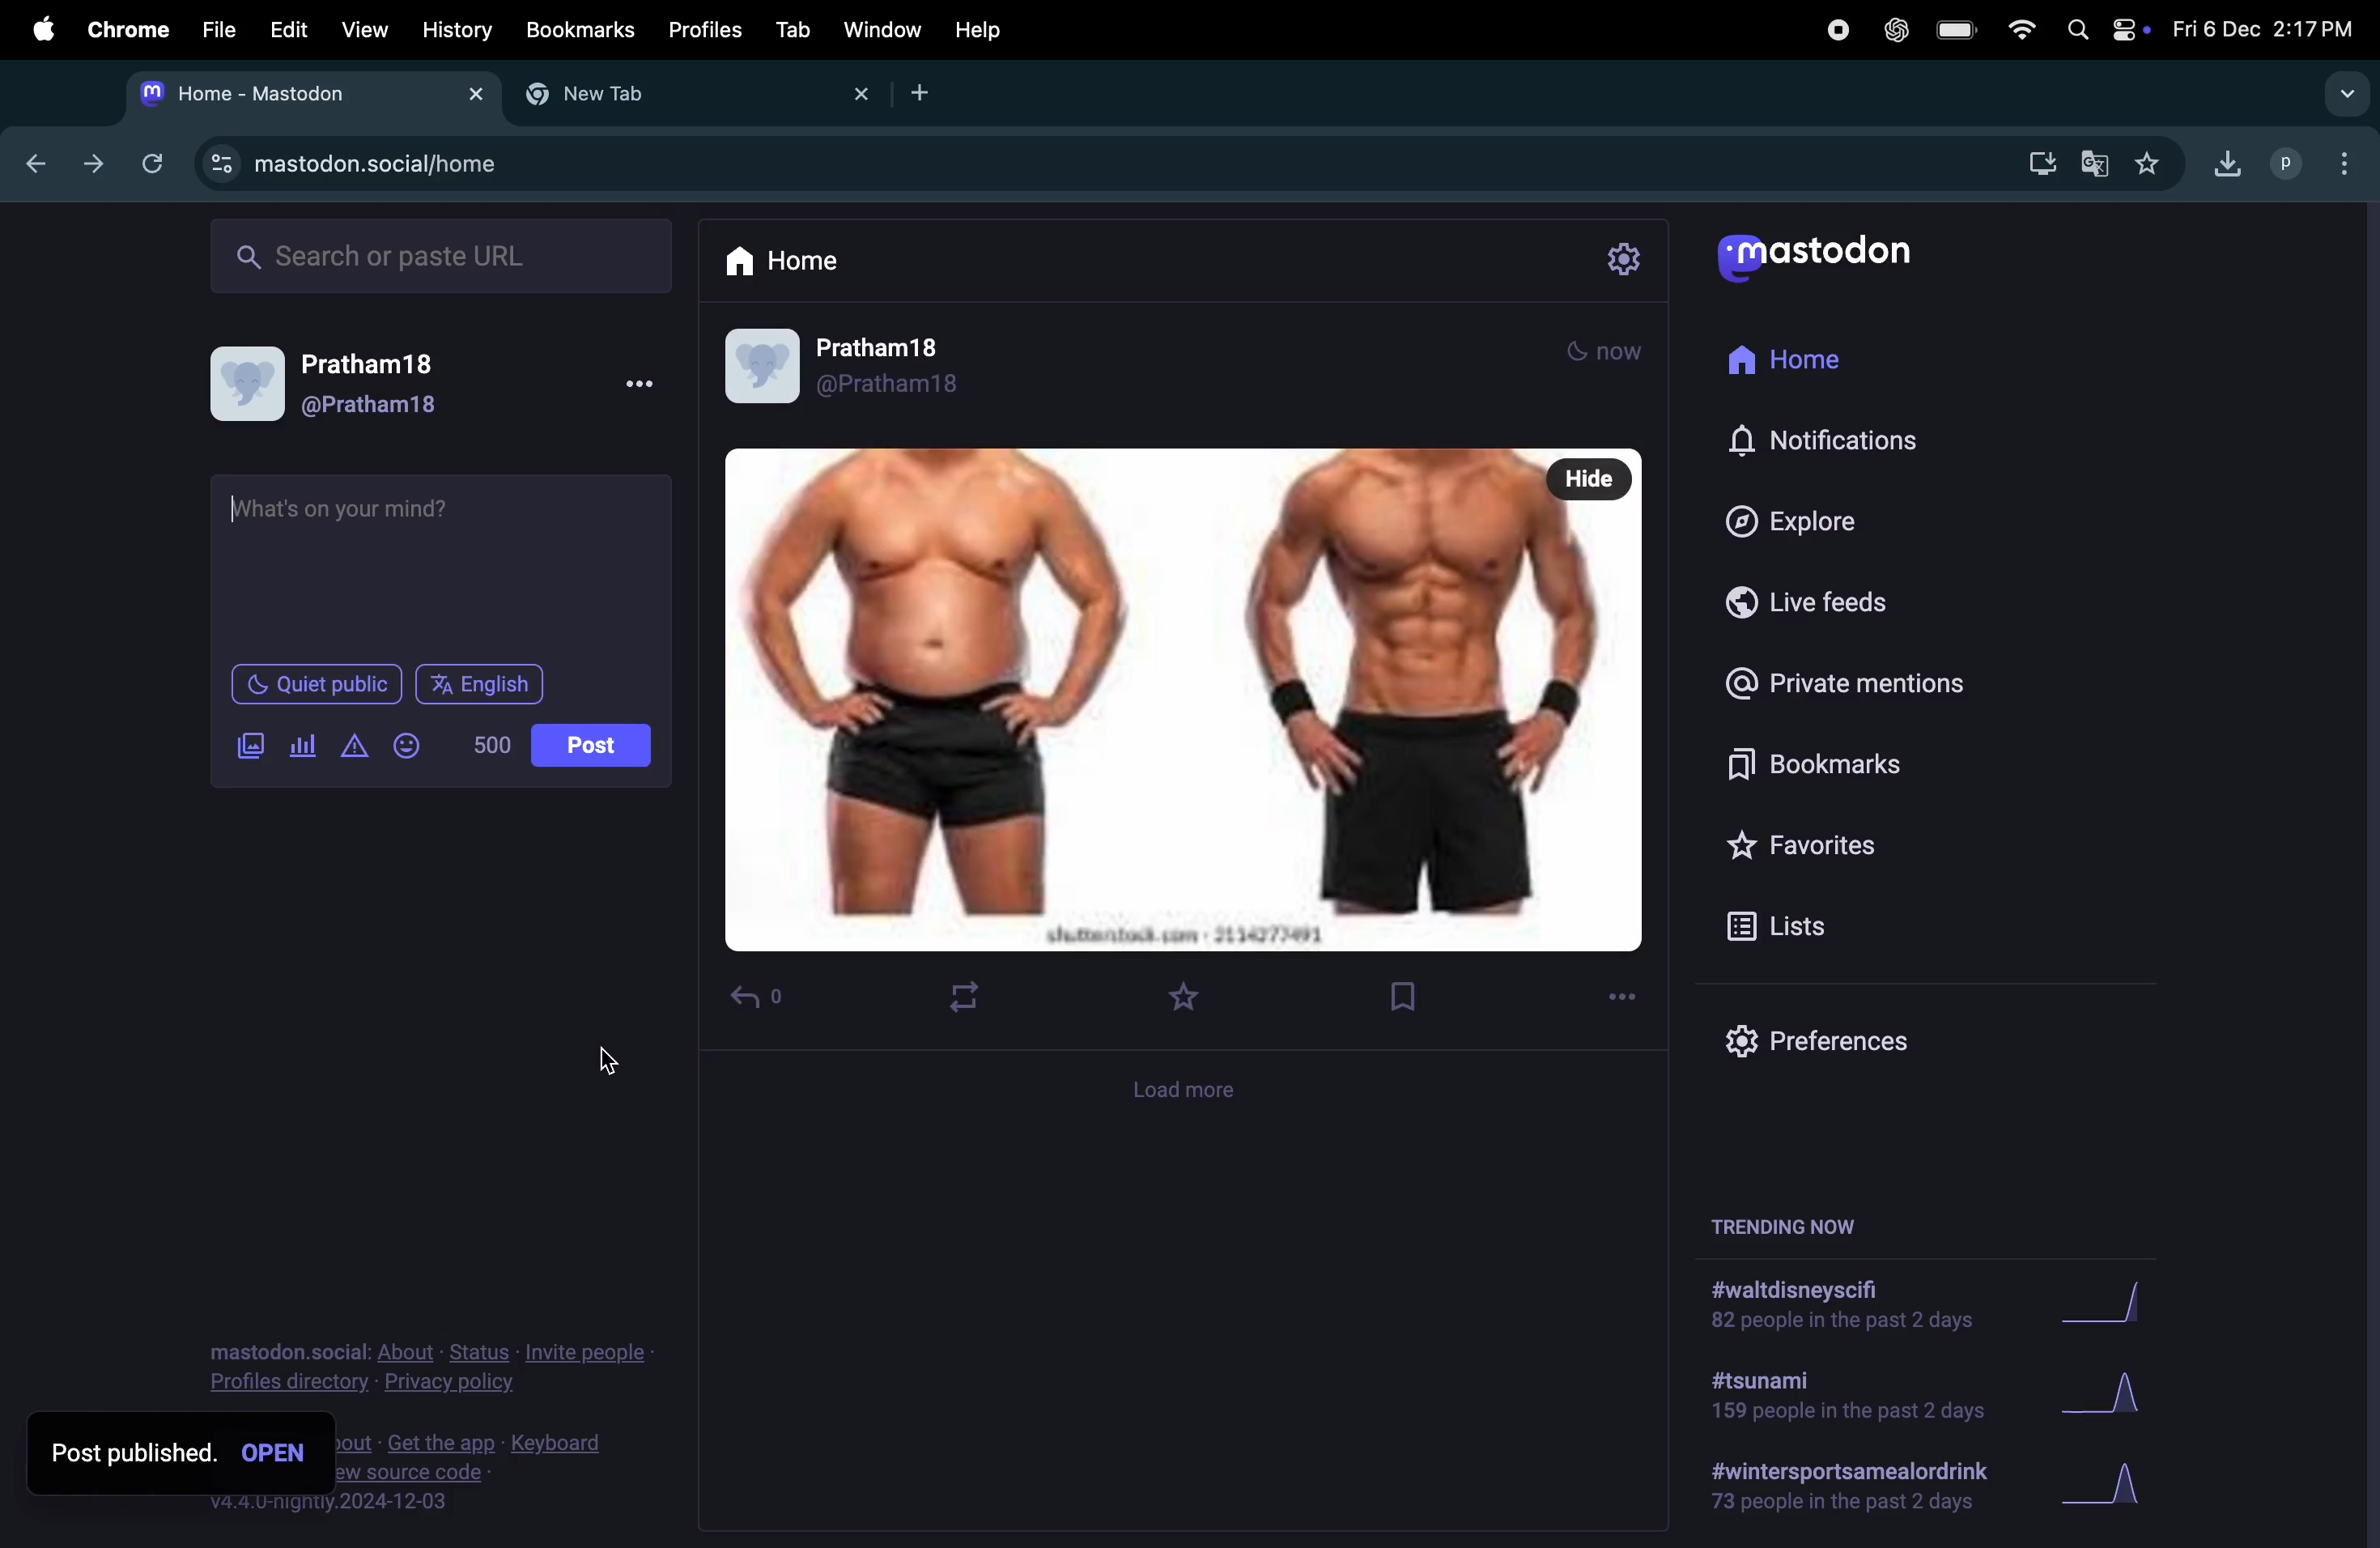 The width and height of the screenshot is (2380, 1548). What do you see at coordinates (445, 564) in the screenshot?
I see `text box` at bounding box center [445, 564].